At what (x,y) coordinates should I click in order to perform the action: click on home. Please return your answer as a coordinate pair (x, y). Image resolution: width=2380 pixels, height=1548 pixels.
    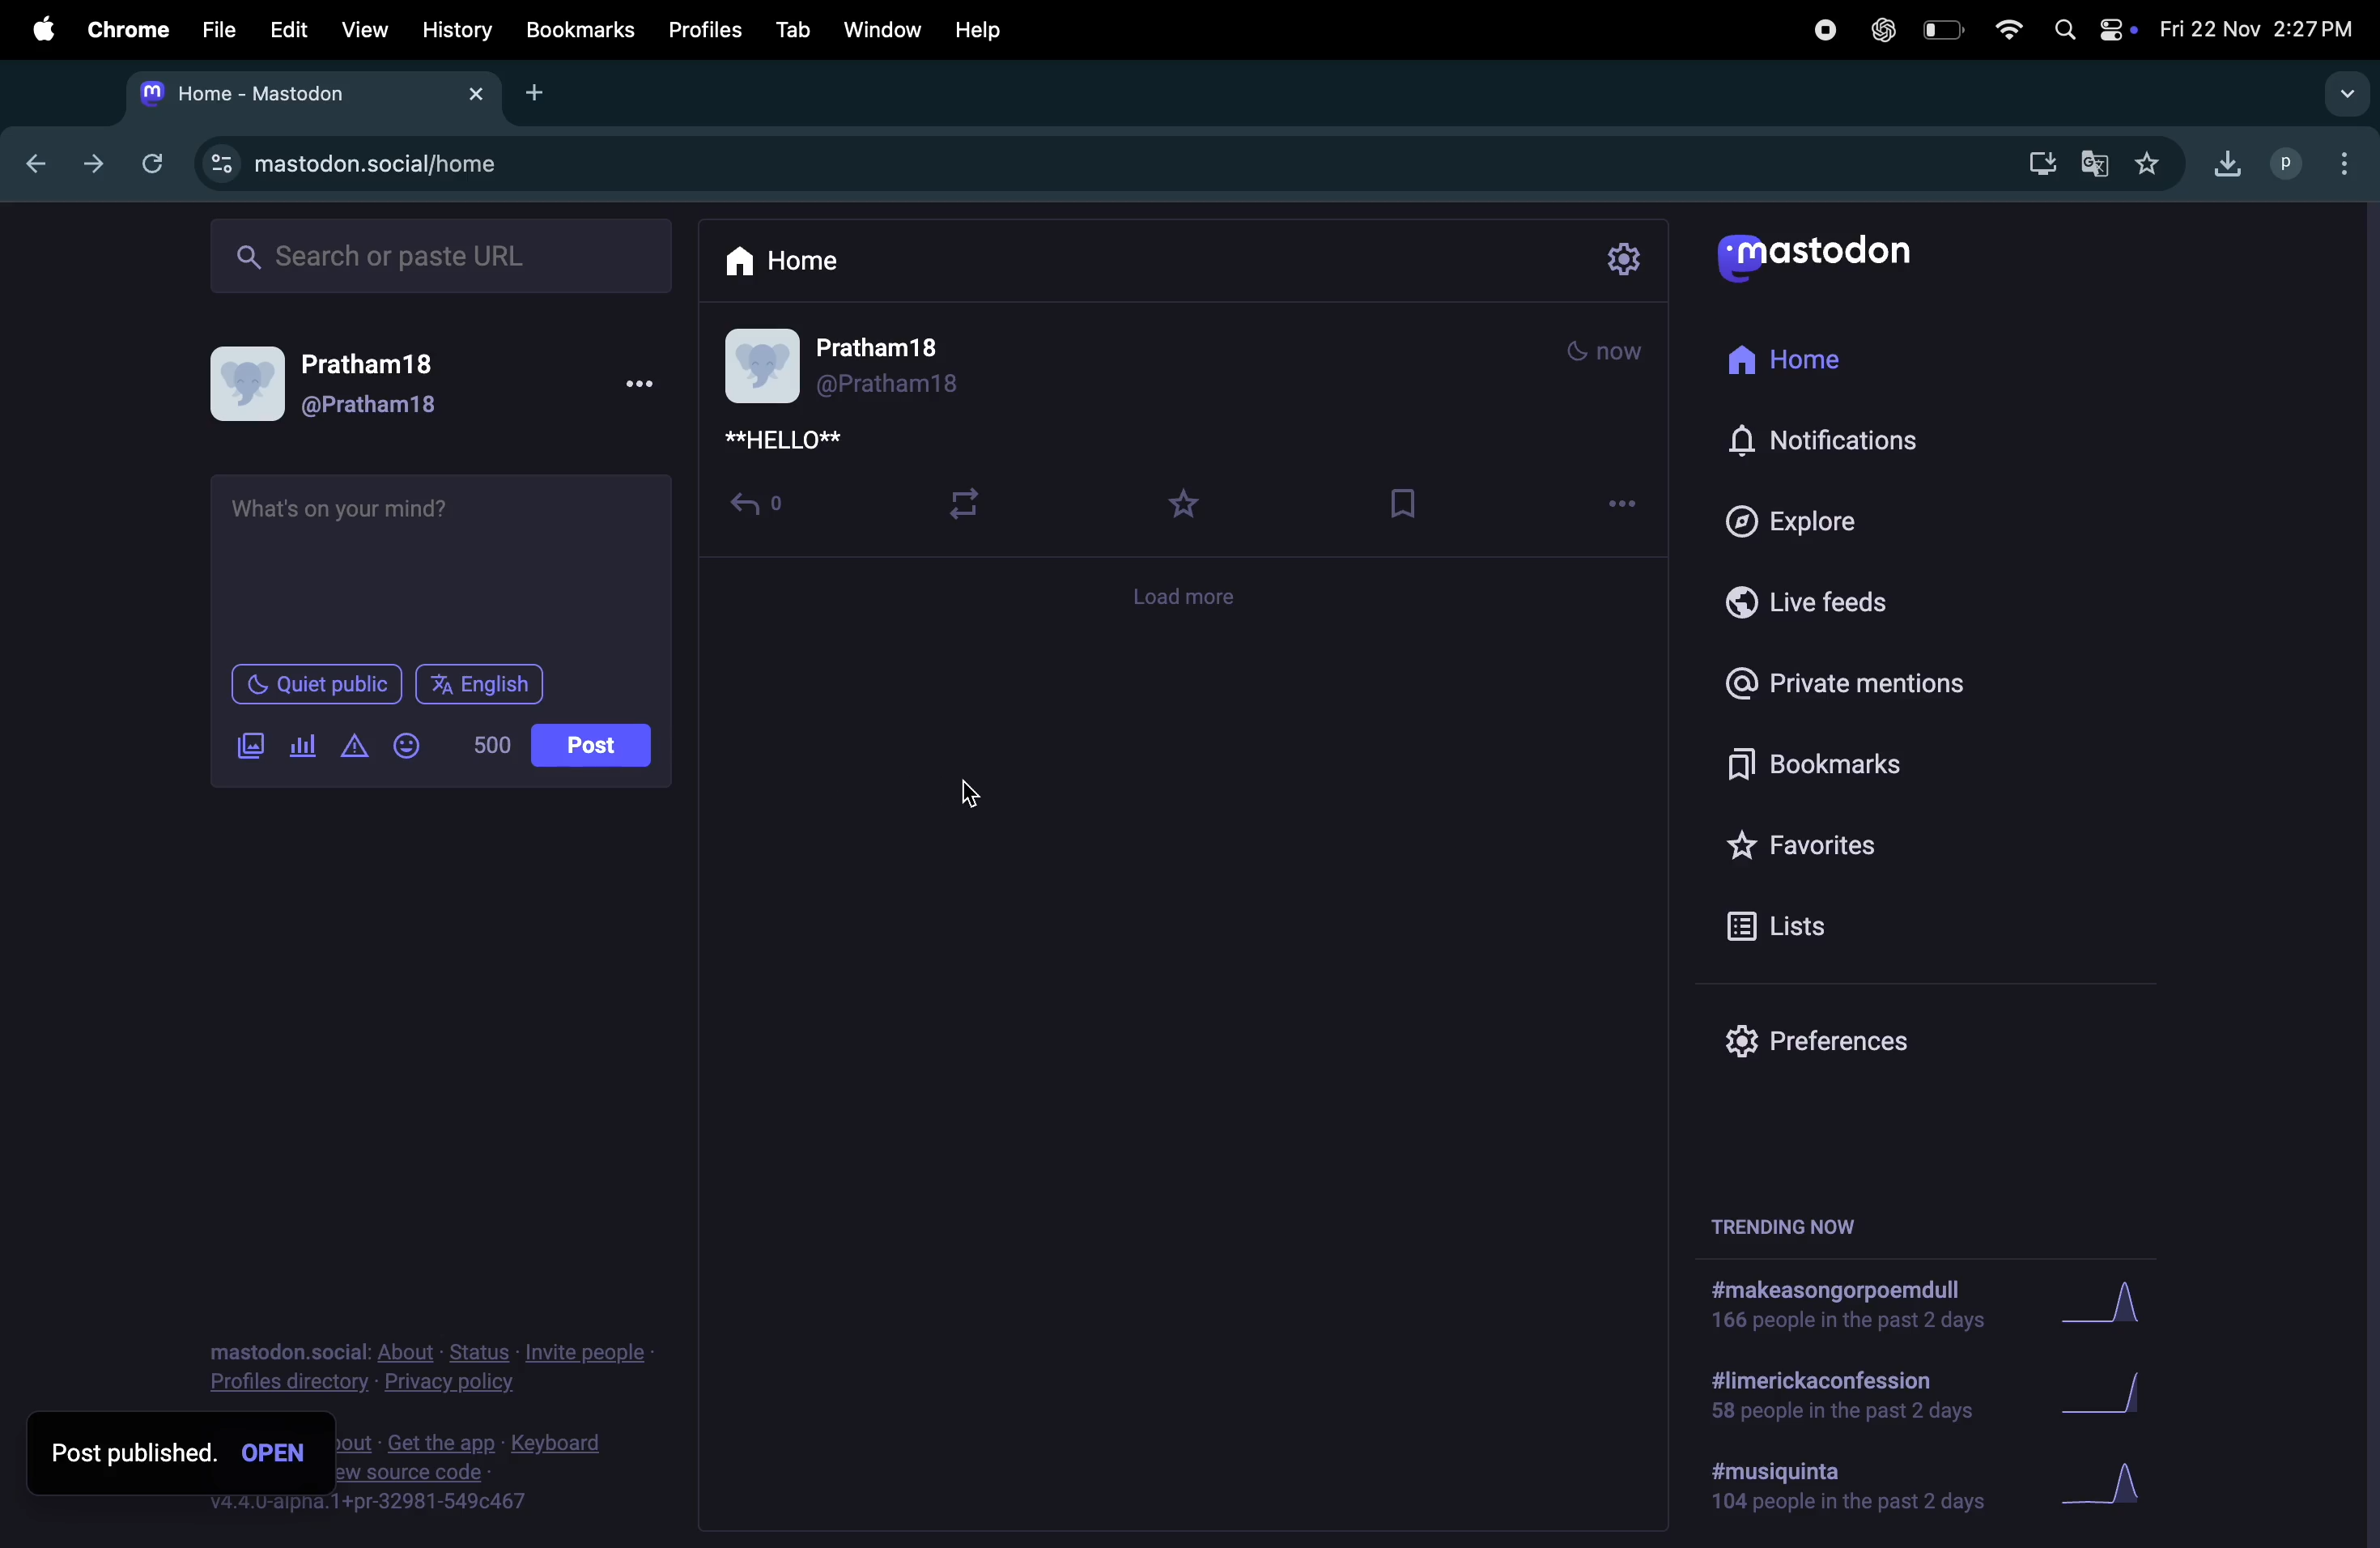
    Looking at the image, I should click on (1818, 357).